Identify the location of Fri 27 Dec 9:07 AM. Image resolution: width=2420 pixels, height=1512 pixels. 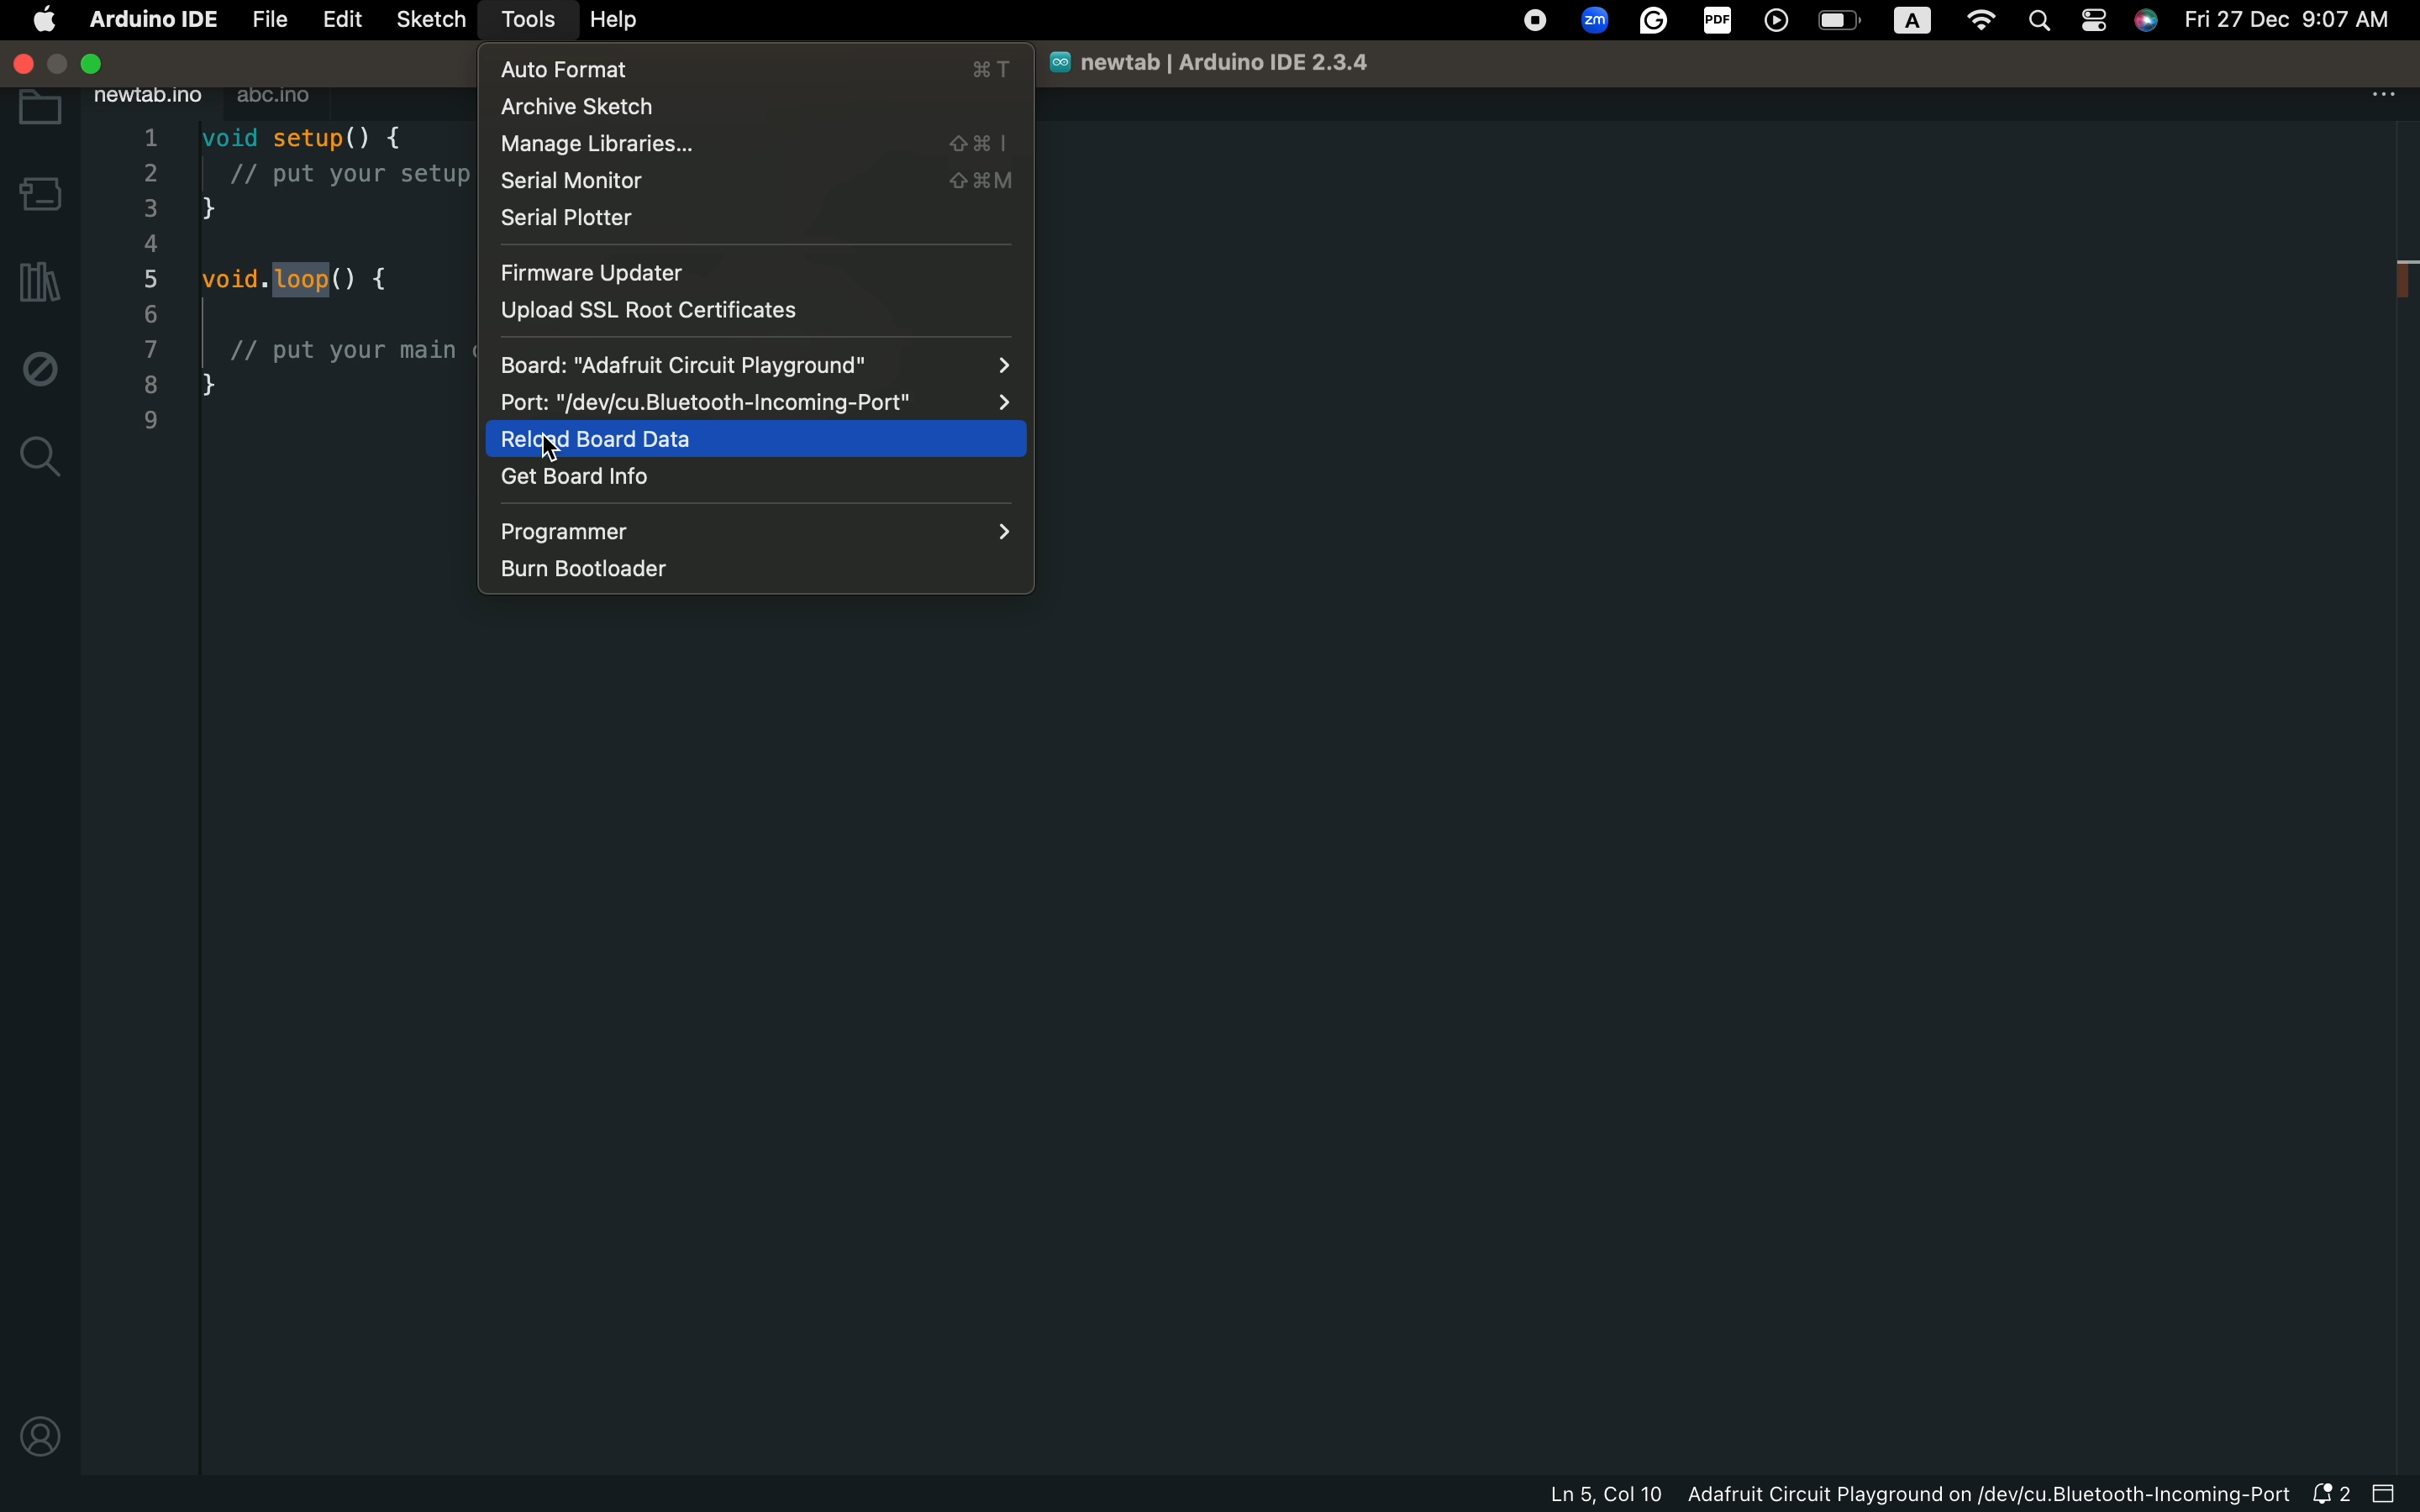
(2284, 18).